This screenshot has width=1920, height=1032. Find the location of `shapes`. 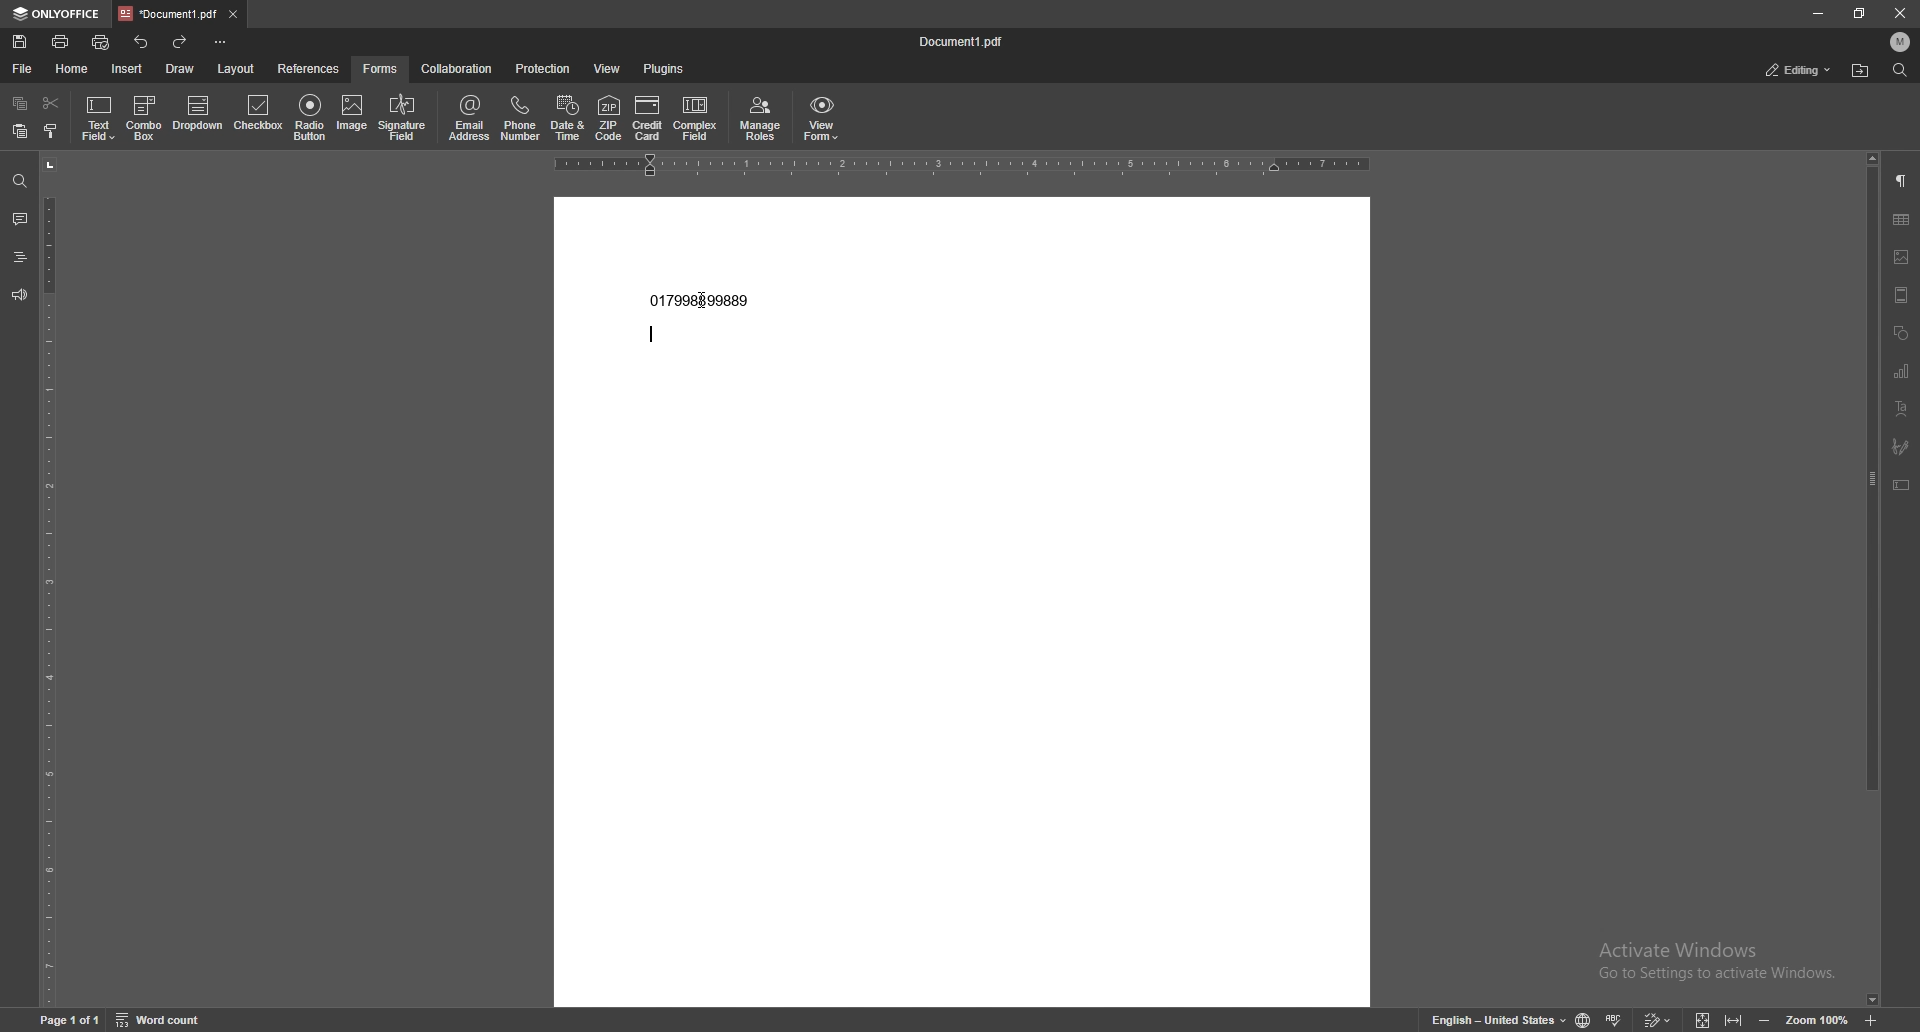

shapes is located at coordinates (1901, 334).